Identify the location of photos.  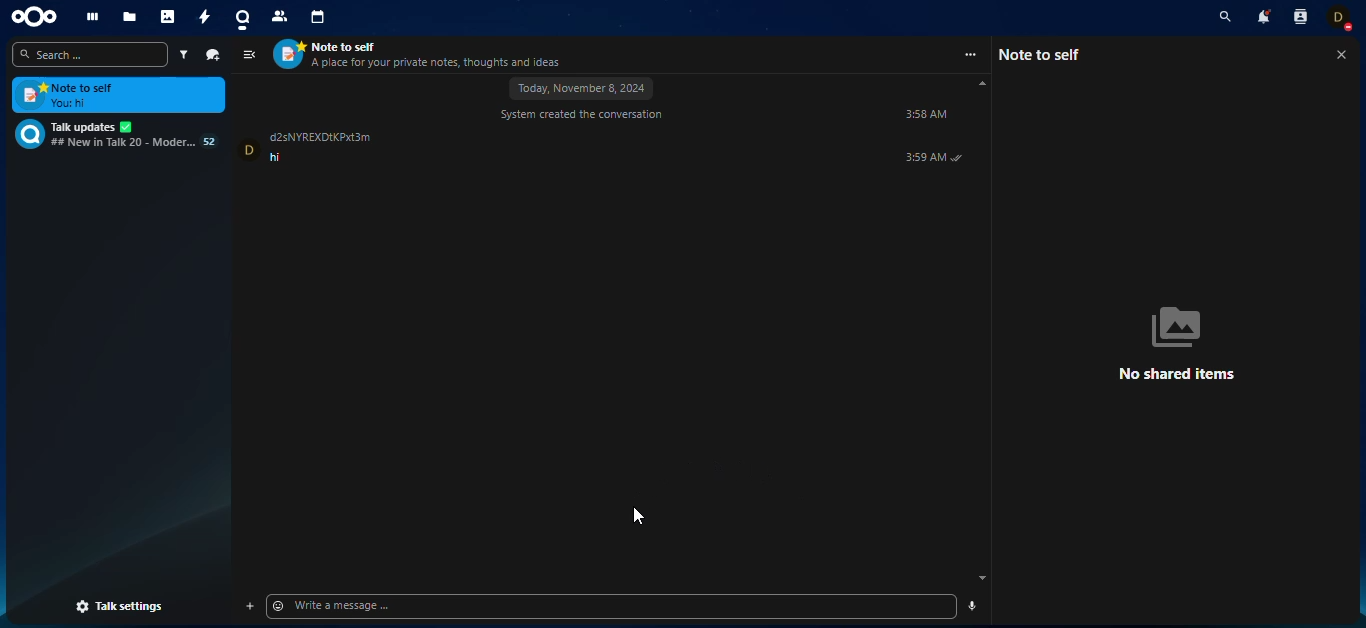
(170, 17).